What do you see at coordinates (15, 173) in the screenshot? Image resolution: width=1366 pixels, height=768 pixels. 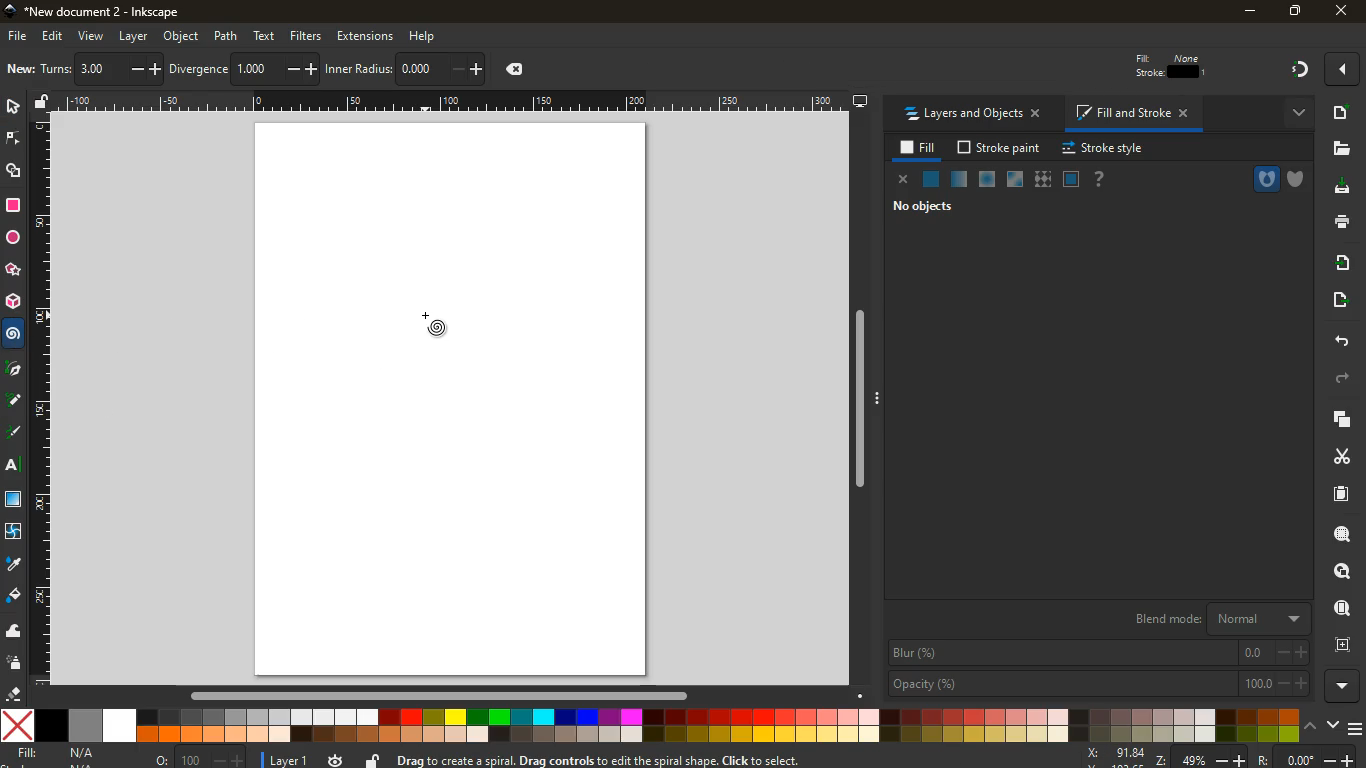 I see `shape` at bounding box center [15, 173].